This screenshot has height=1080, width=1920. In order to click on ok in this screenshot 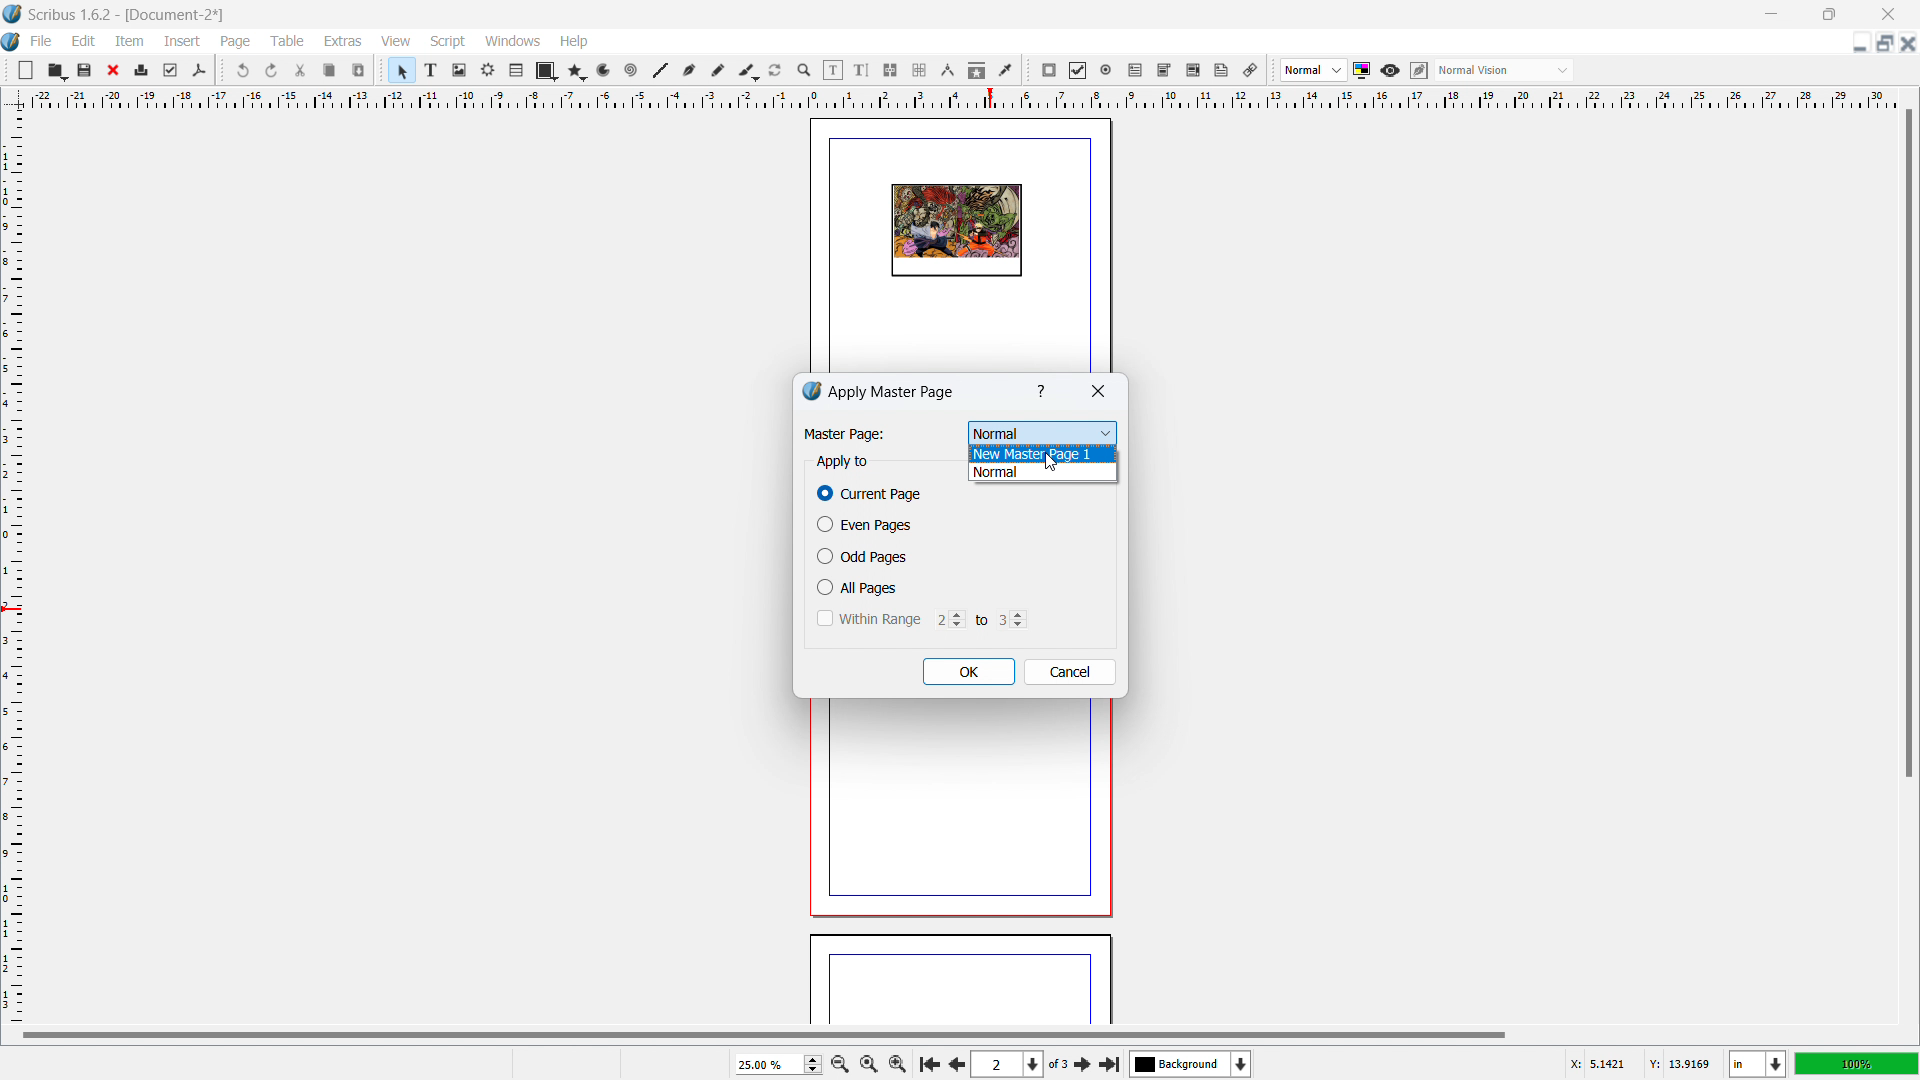, I will do `click(969, 672)`.